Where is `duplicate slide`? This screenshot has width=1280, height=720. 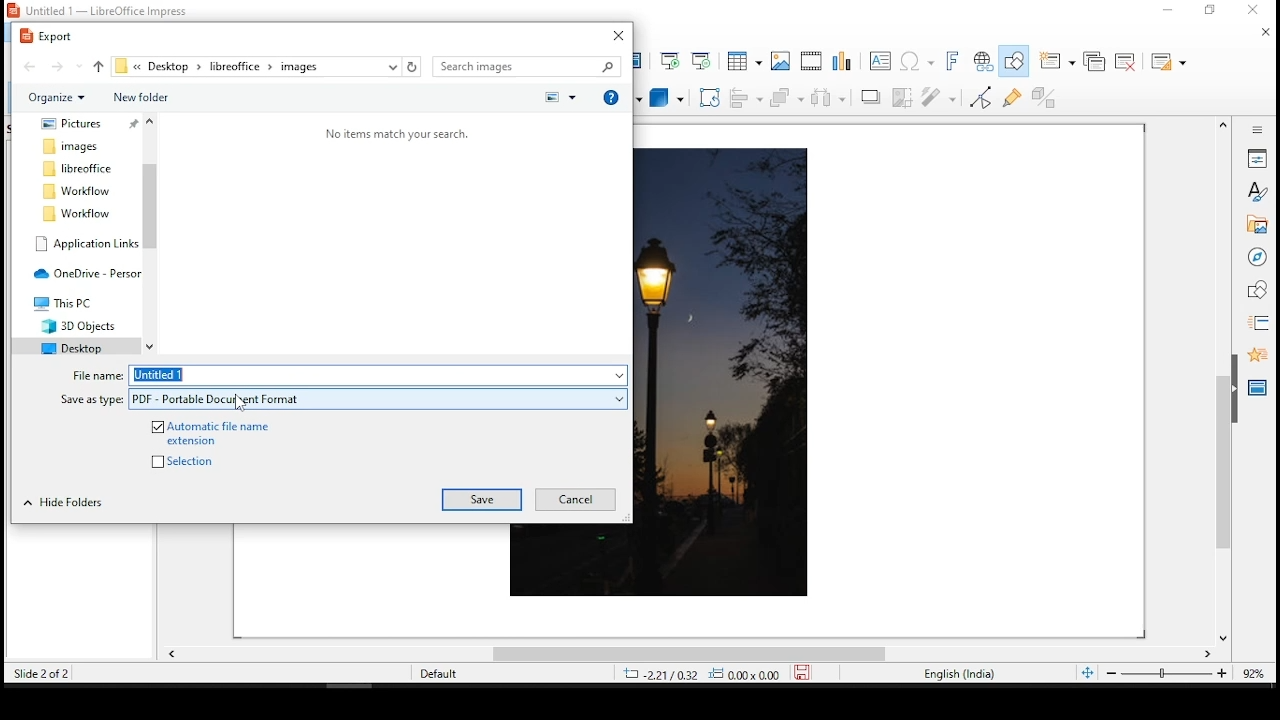
duplicate slide is located at coordinates (1096, 63).